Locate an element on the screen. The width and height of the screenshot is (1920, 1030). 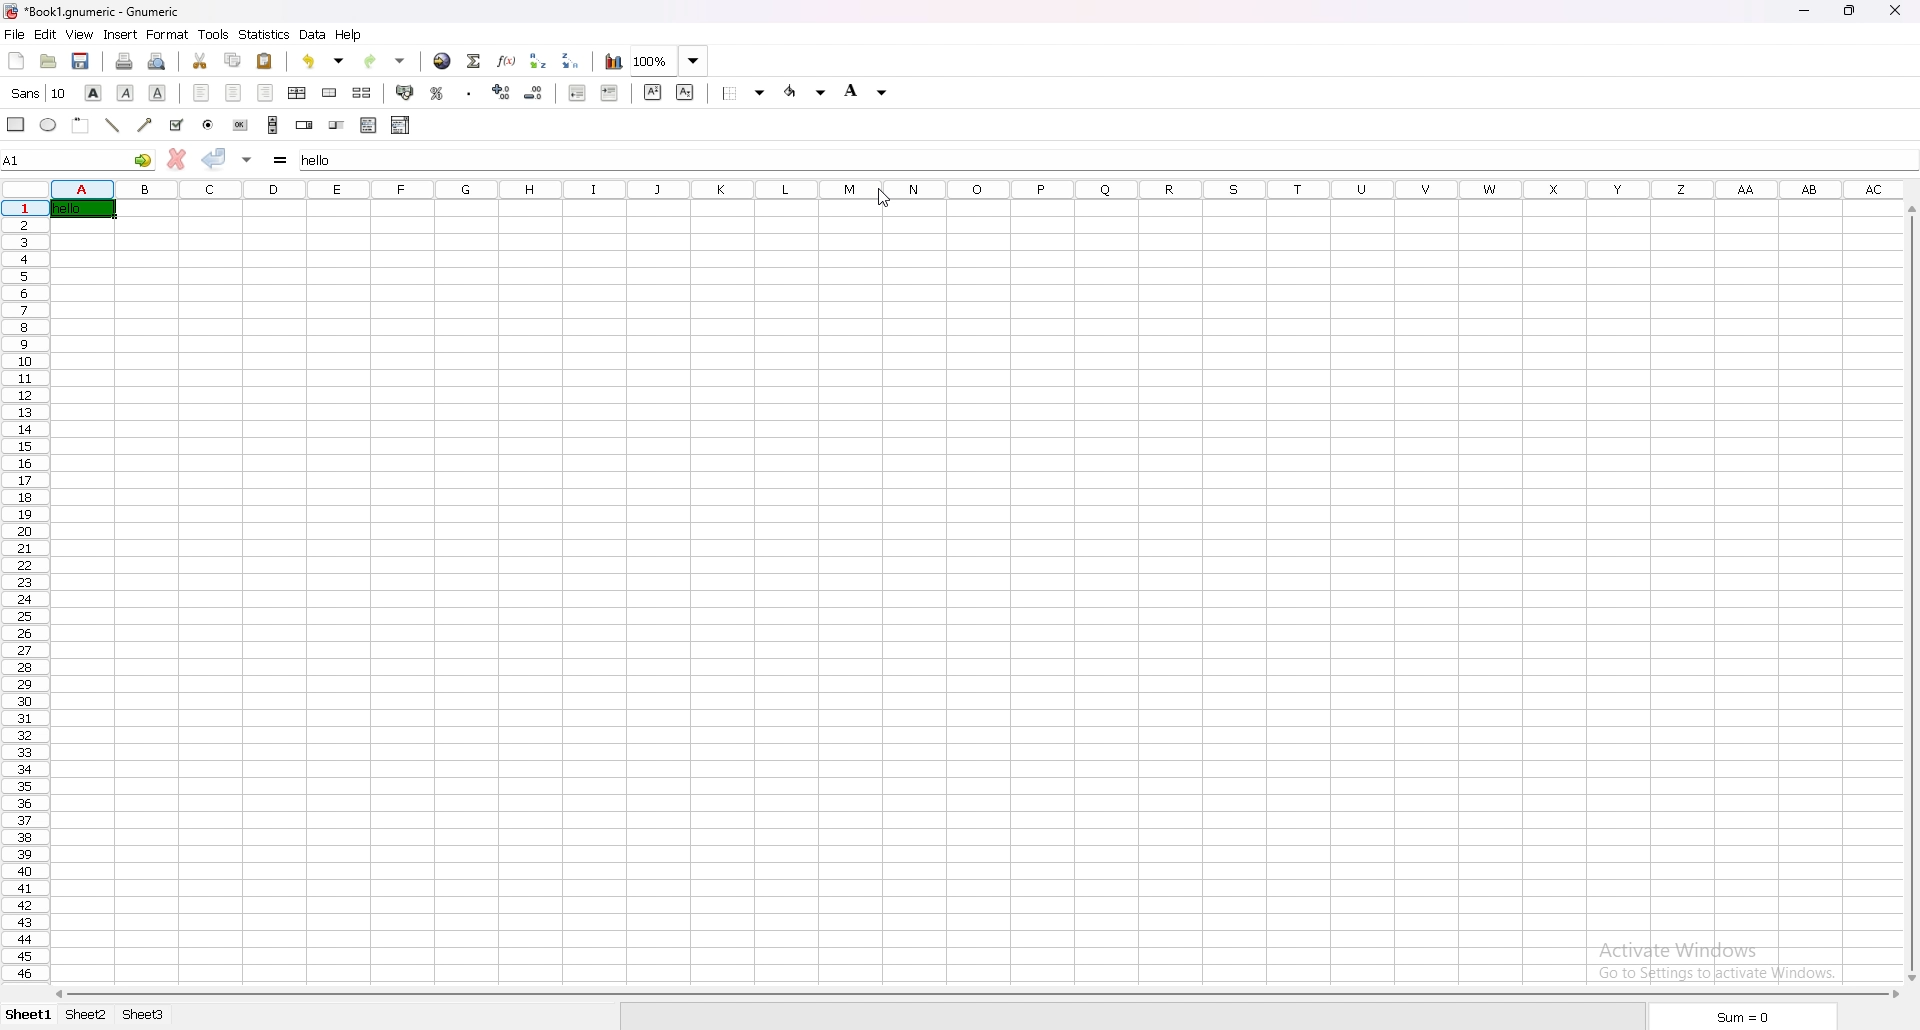
sheet 1 is located at coordinates (30, 1016).